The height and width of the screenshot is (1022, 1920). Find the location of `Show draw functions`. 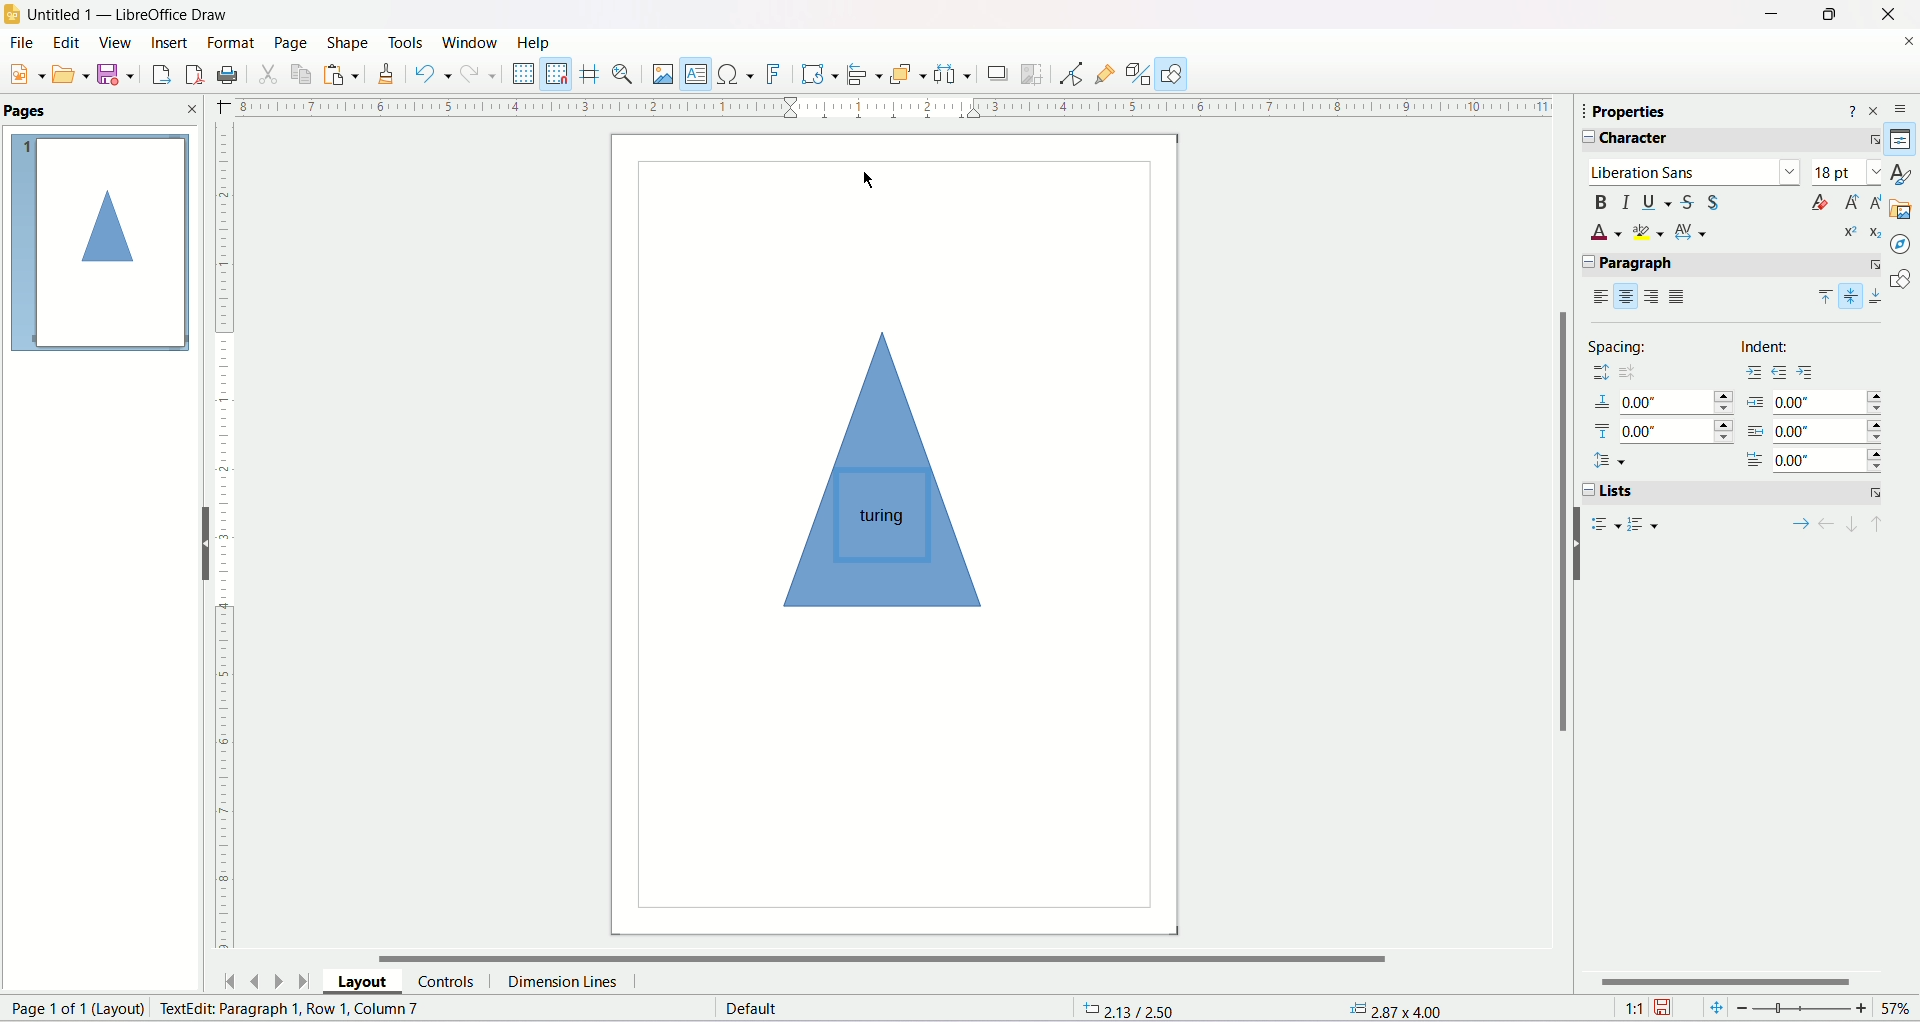

Show draw functions is located at coordinates (1173, 73).